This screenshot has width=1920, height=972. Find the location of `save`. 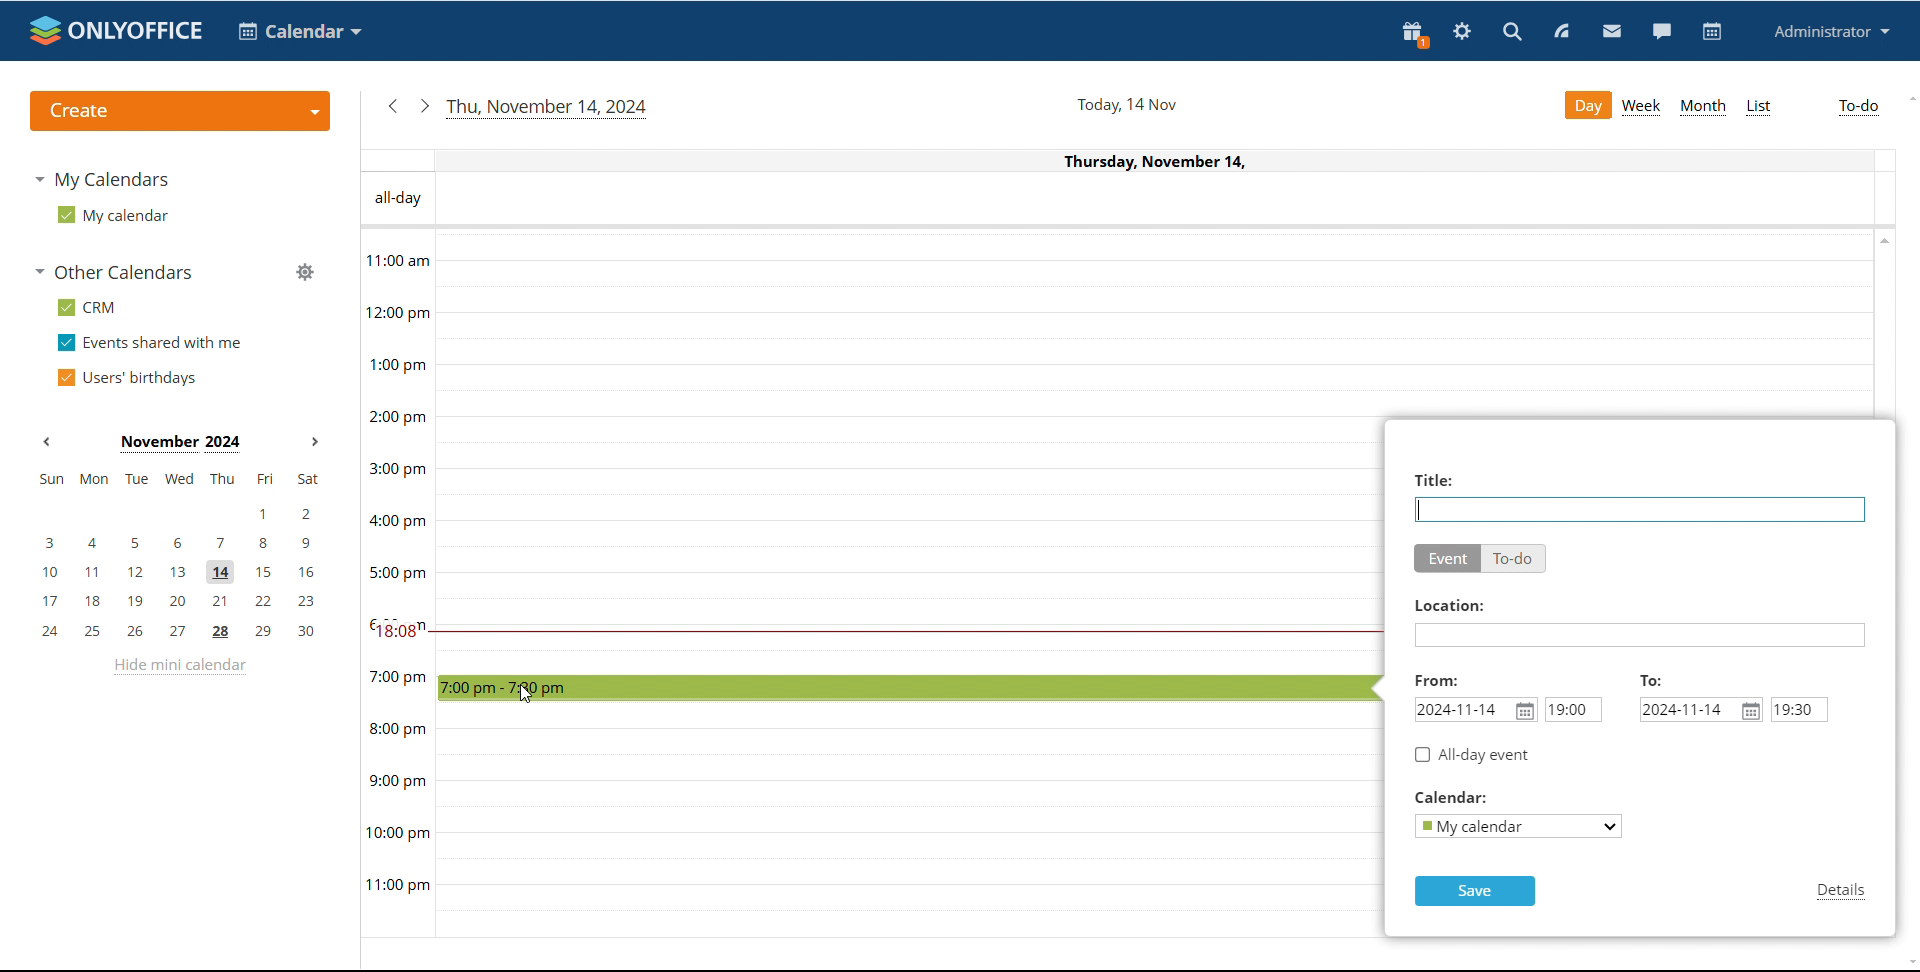

save is located at coordinates (1476, 891).